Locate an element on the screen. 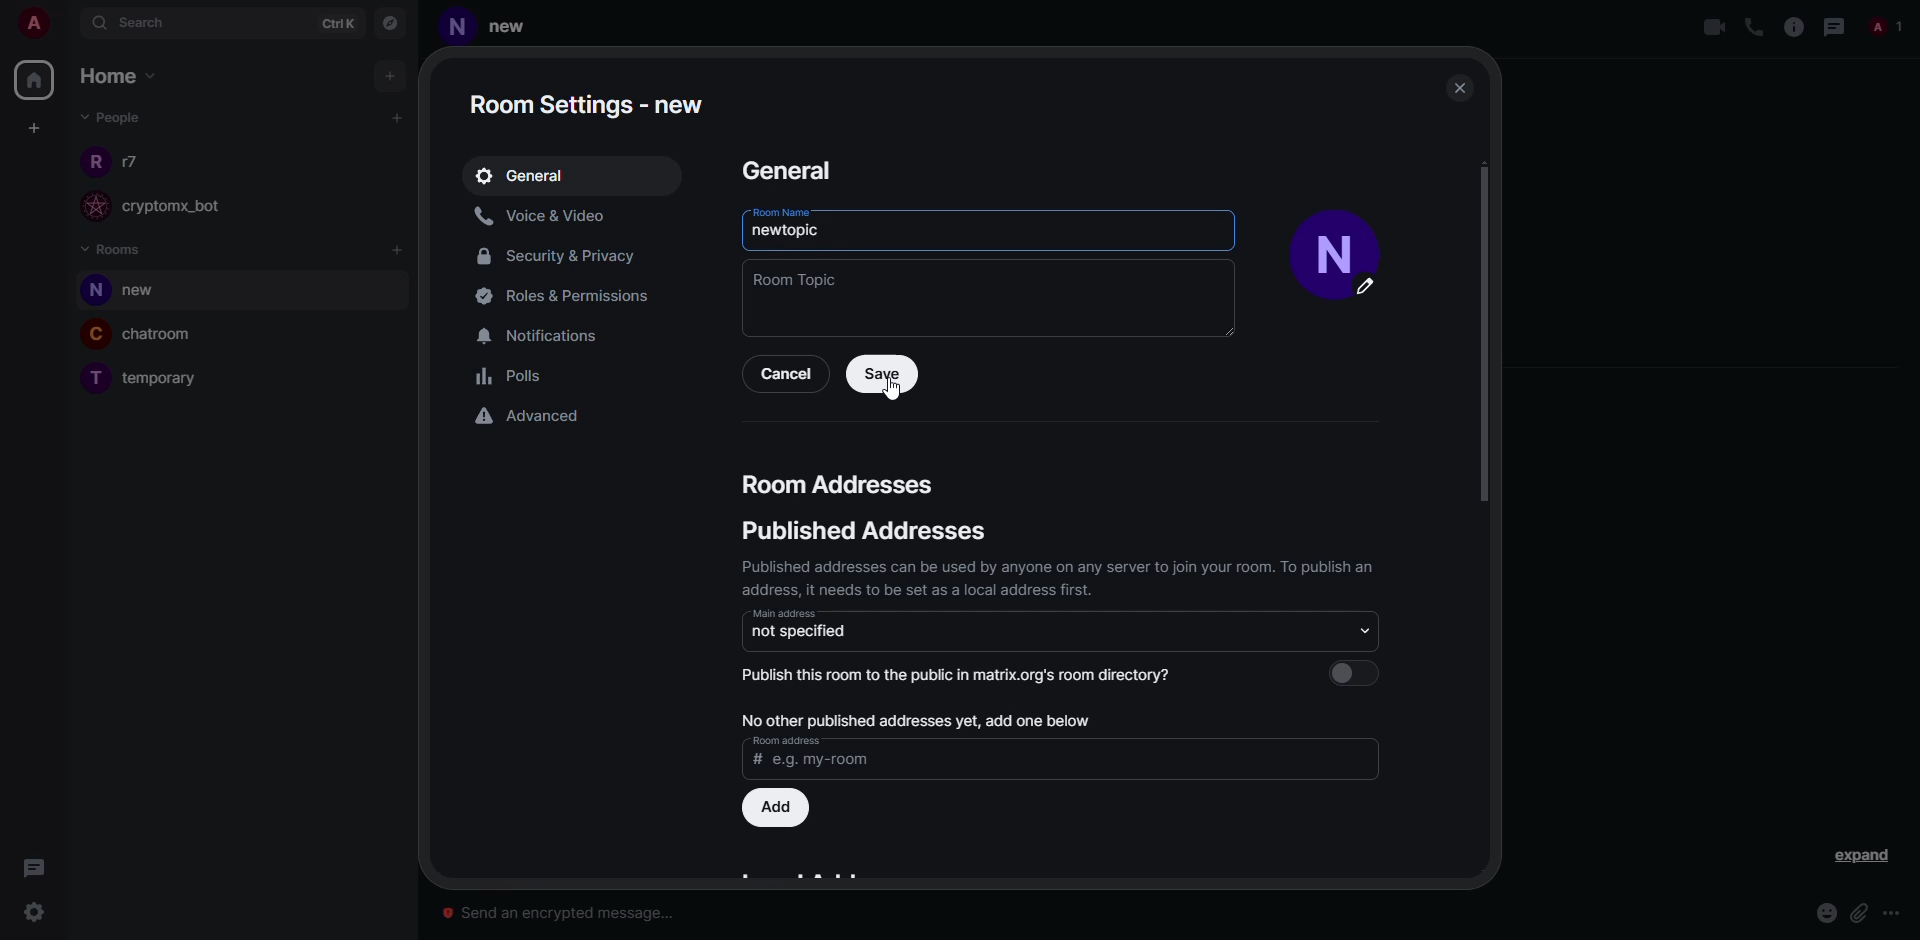  profile image is located at coordinates (96, 333).